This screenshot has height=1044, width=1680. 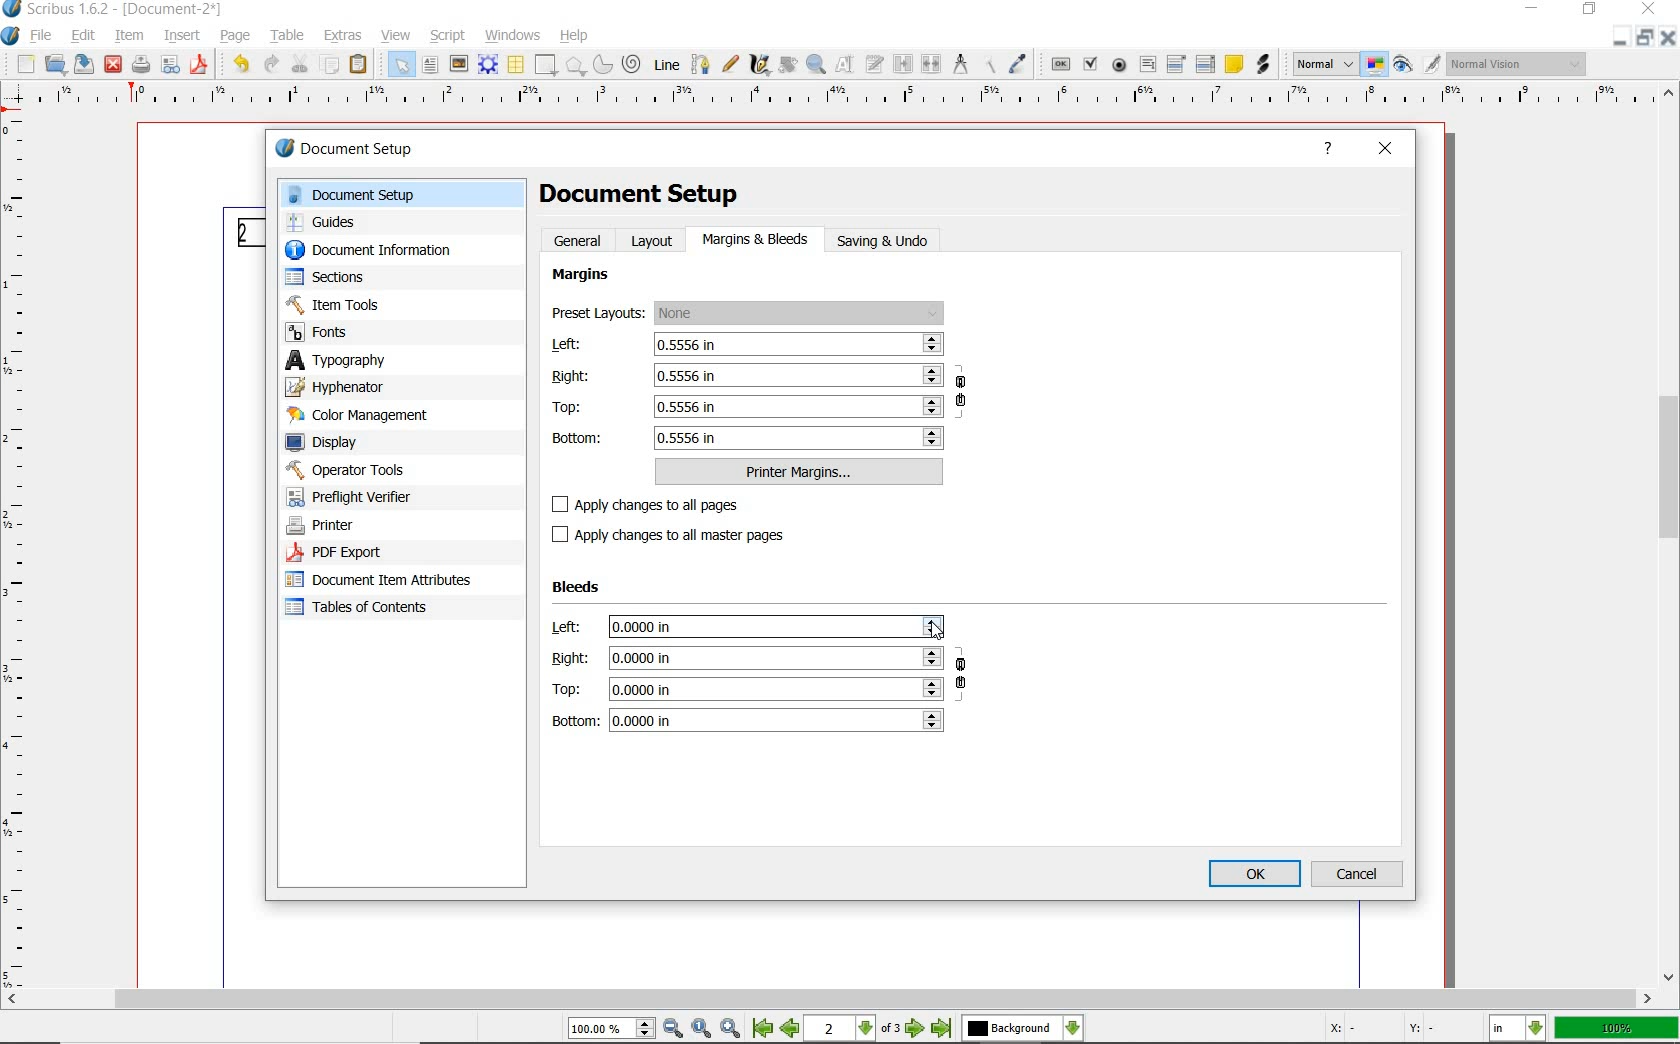 What do you see at coordinates (1177, 66) in the screenshot?
I see `pdf combo box` at bounding box center [1177, 66].